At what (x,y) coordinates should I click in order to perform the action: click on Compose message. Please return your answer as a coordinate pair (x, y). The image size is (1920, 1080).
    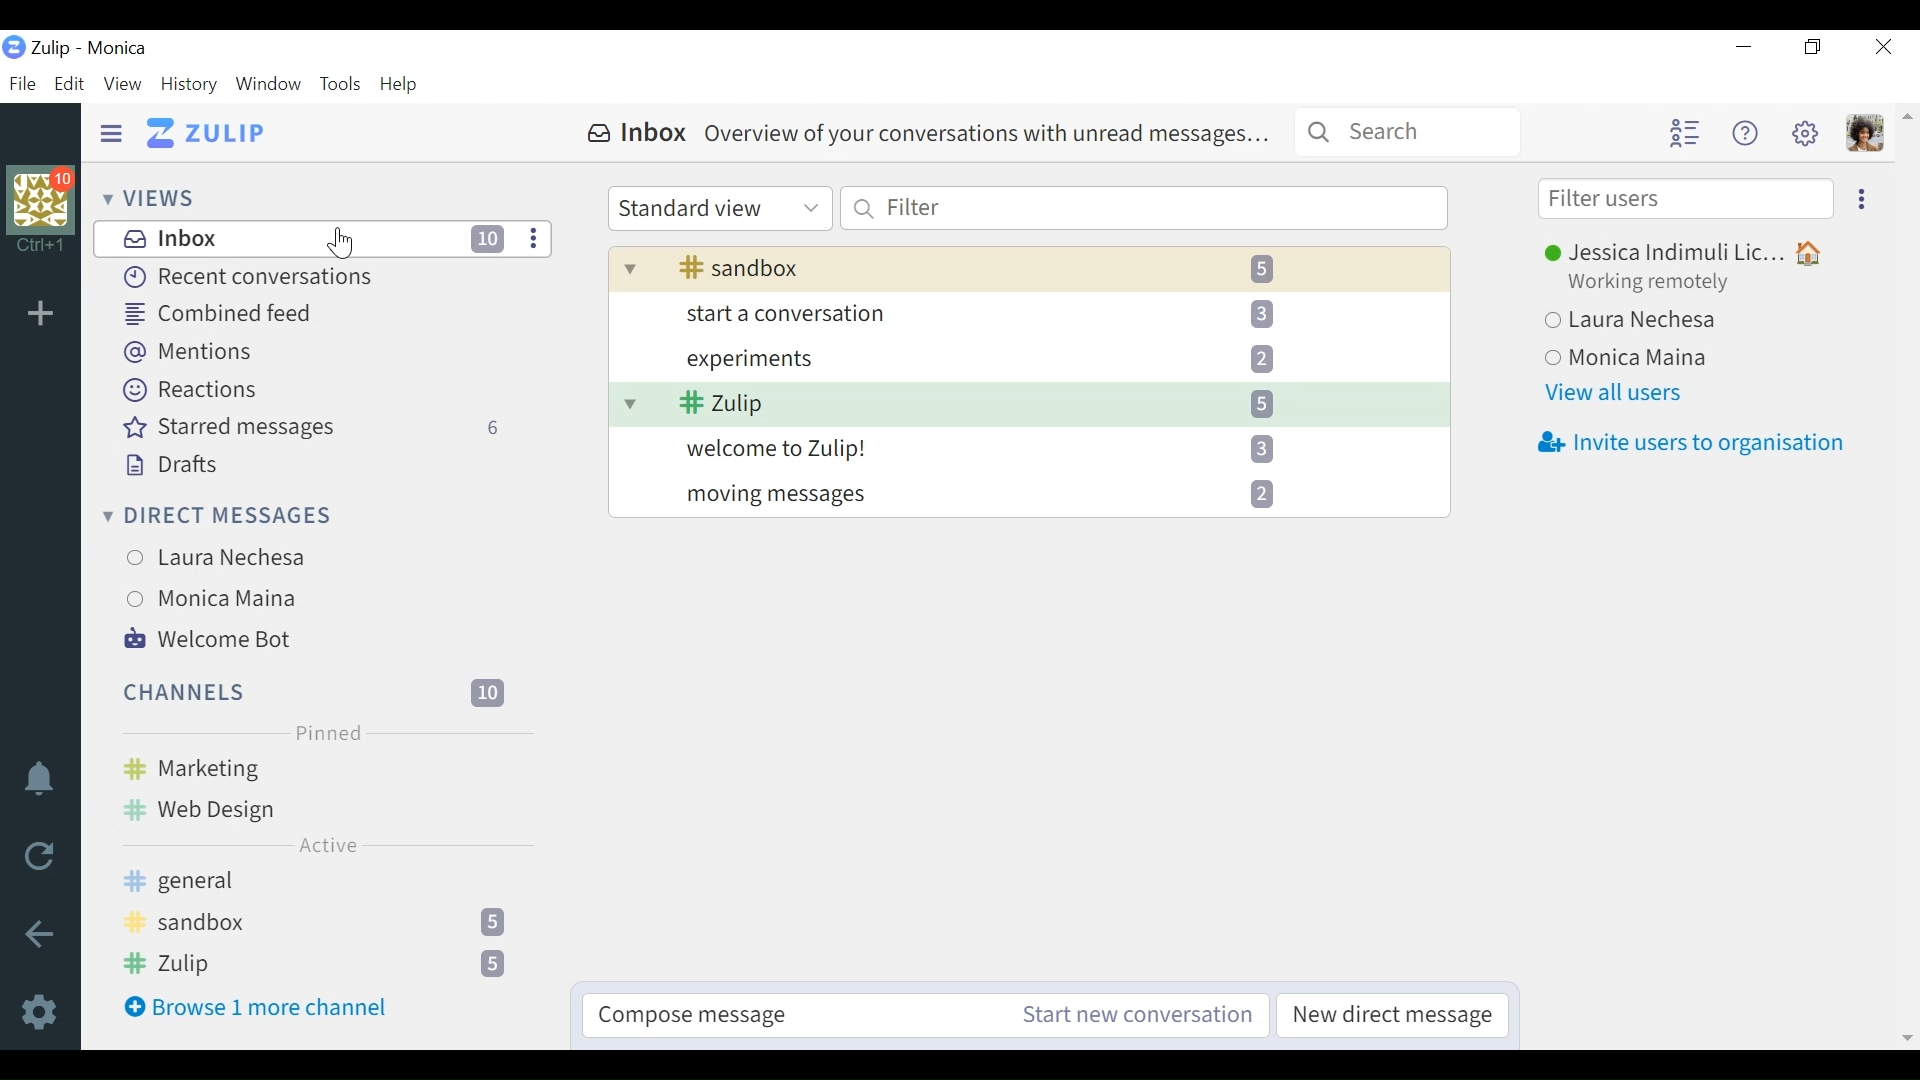
    Looking at the image, I should click on (782, 1015).